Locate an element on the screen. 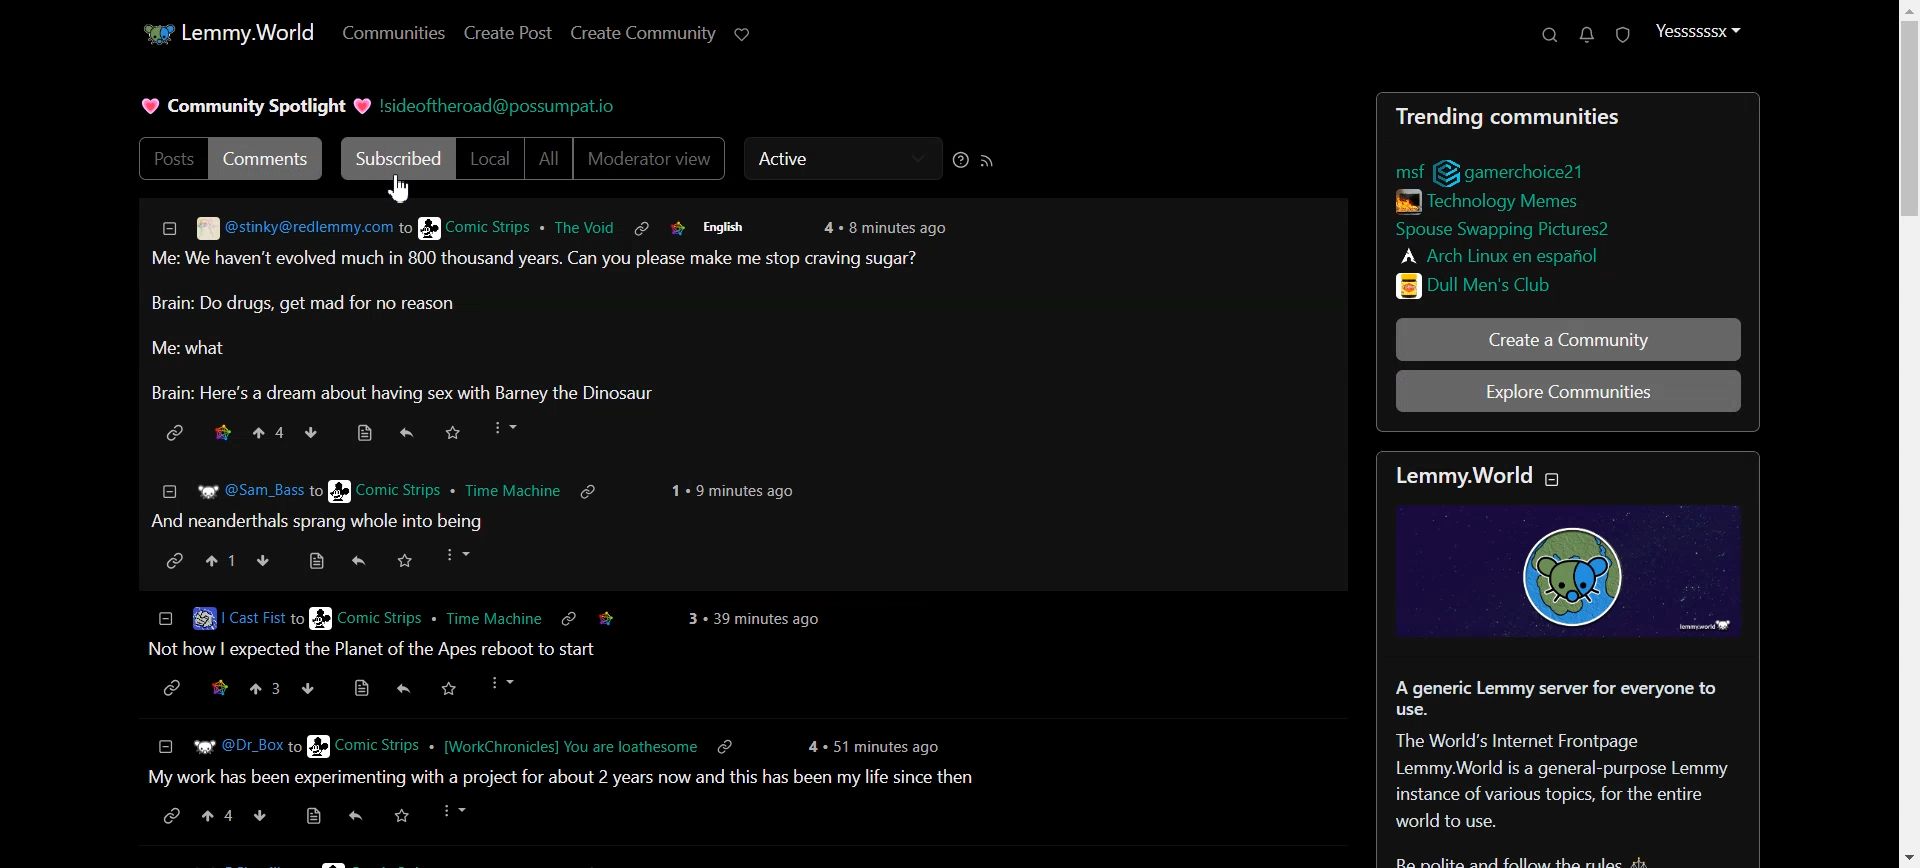 The width and height of the screenshot is (1920, 868). copy is located at coordinates (641, 226).